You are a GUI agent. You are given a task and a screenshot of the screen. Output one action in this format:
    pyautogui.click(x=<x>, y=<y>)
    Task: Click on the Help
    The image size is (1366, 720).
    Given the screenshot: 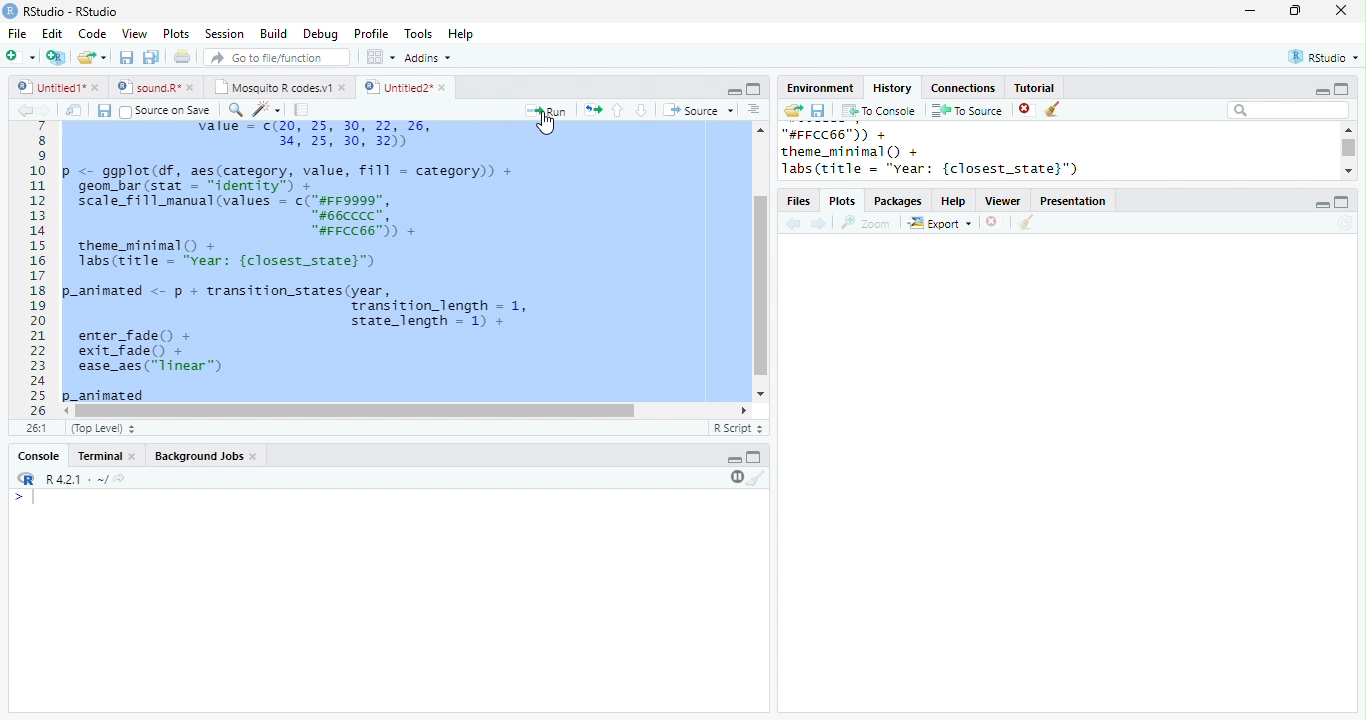 What is the action you would take?
    pyautogui.click(x=953, y=201)
    